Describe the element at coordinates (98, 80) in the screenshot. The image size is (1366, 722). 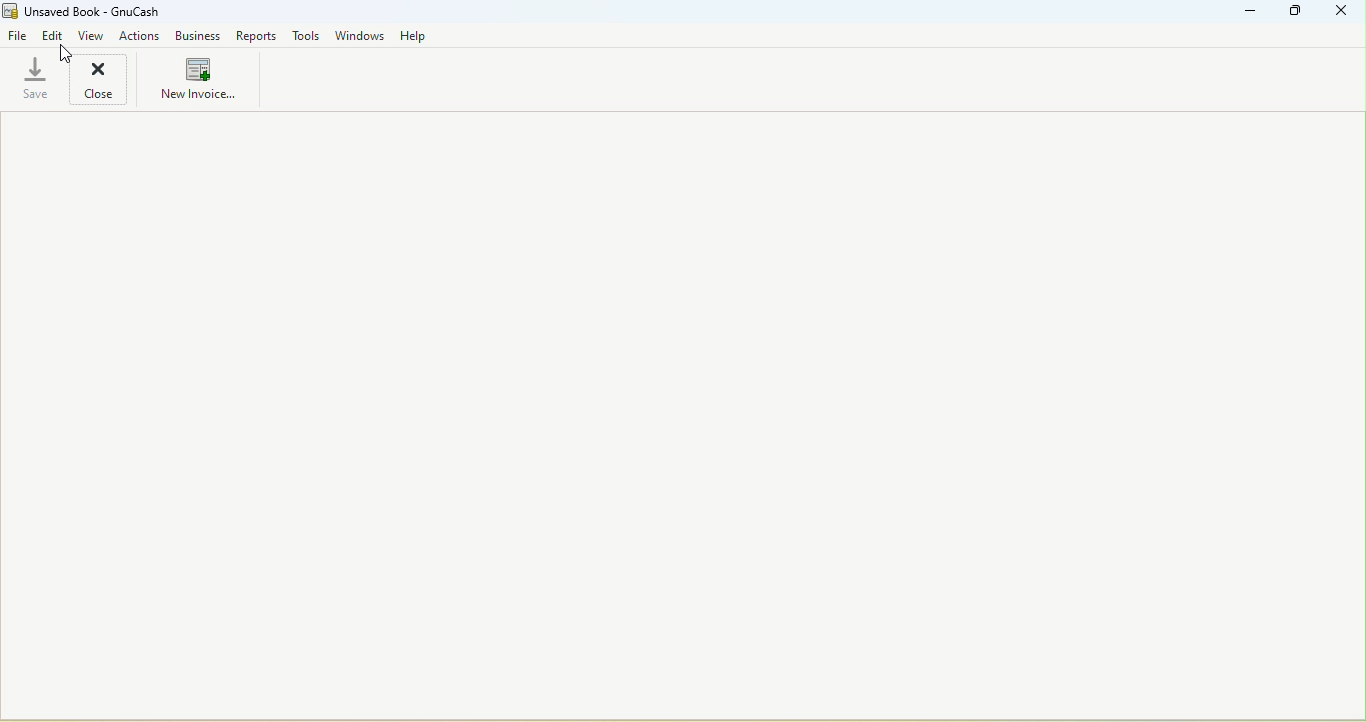
I see `Close` at that location.